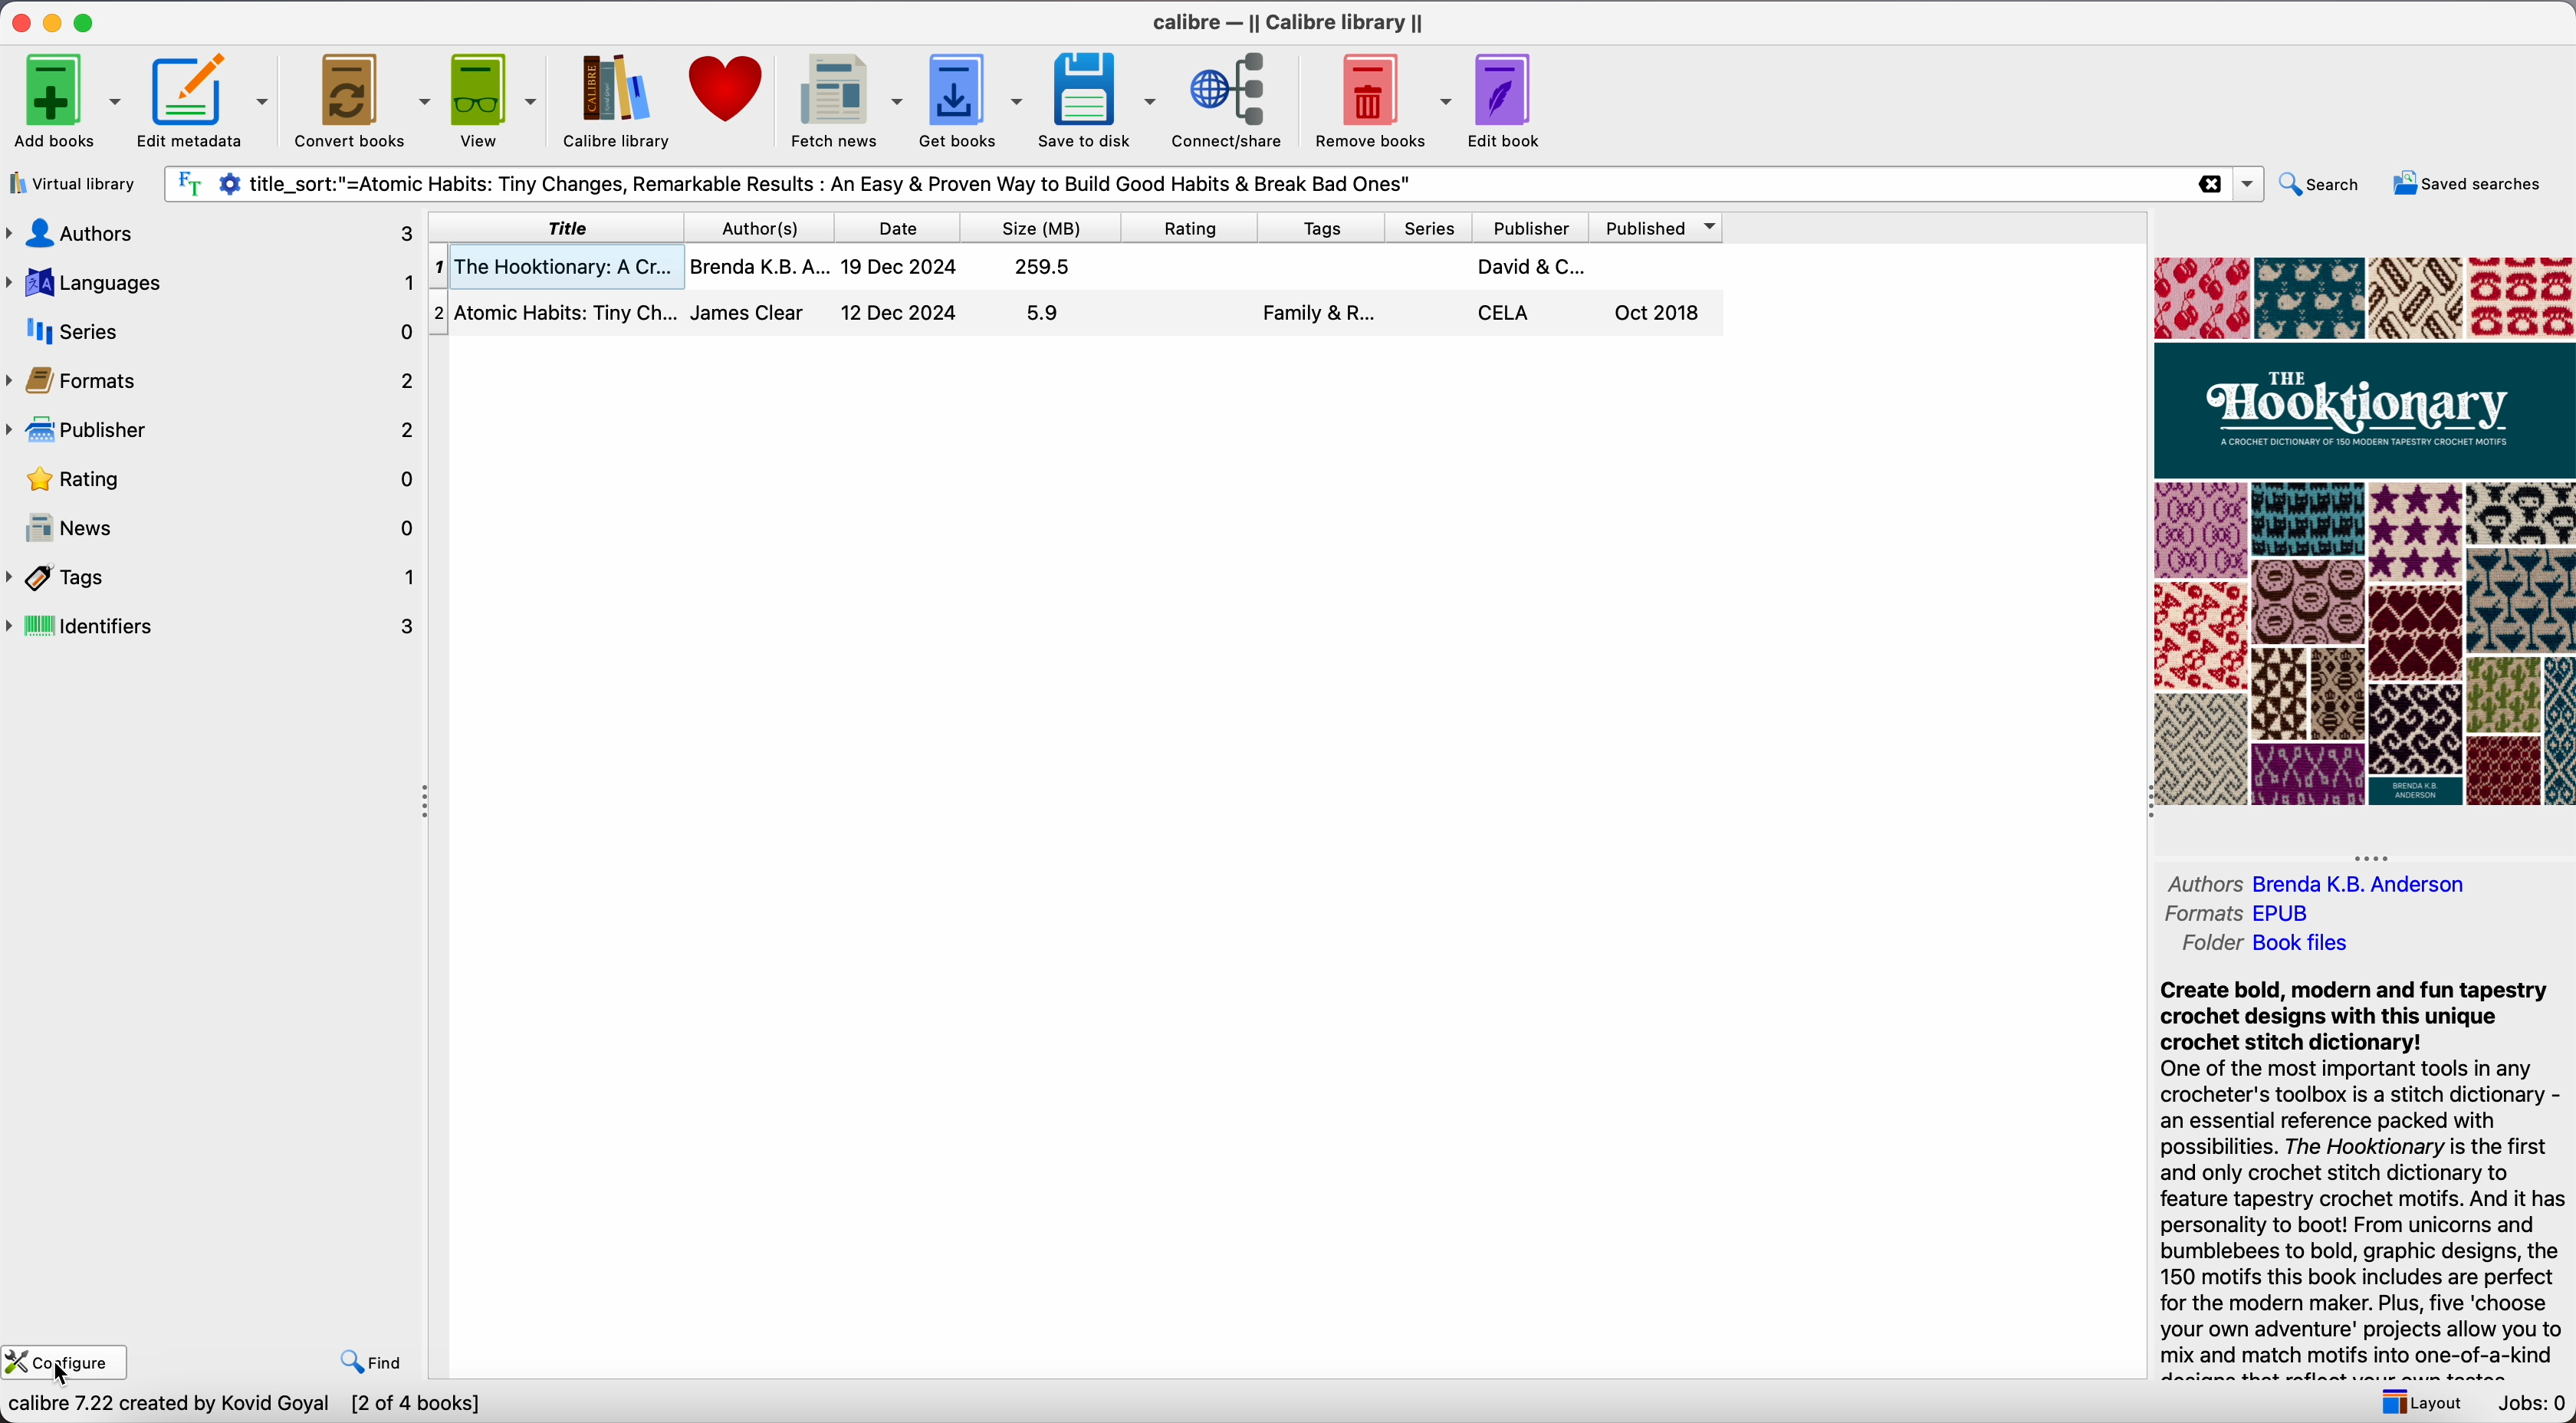 Image resolution: width=2576 pixels, height=1423 pixels. Describe the element at coordinates (2420, 1404) in the screenshot. I see `layout` at that location.